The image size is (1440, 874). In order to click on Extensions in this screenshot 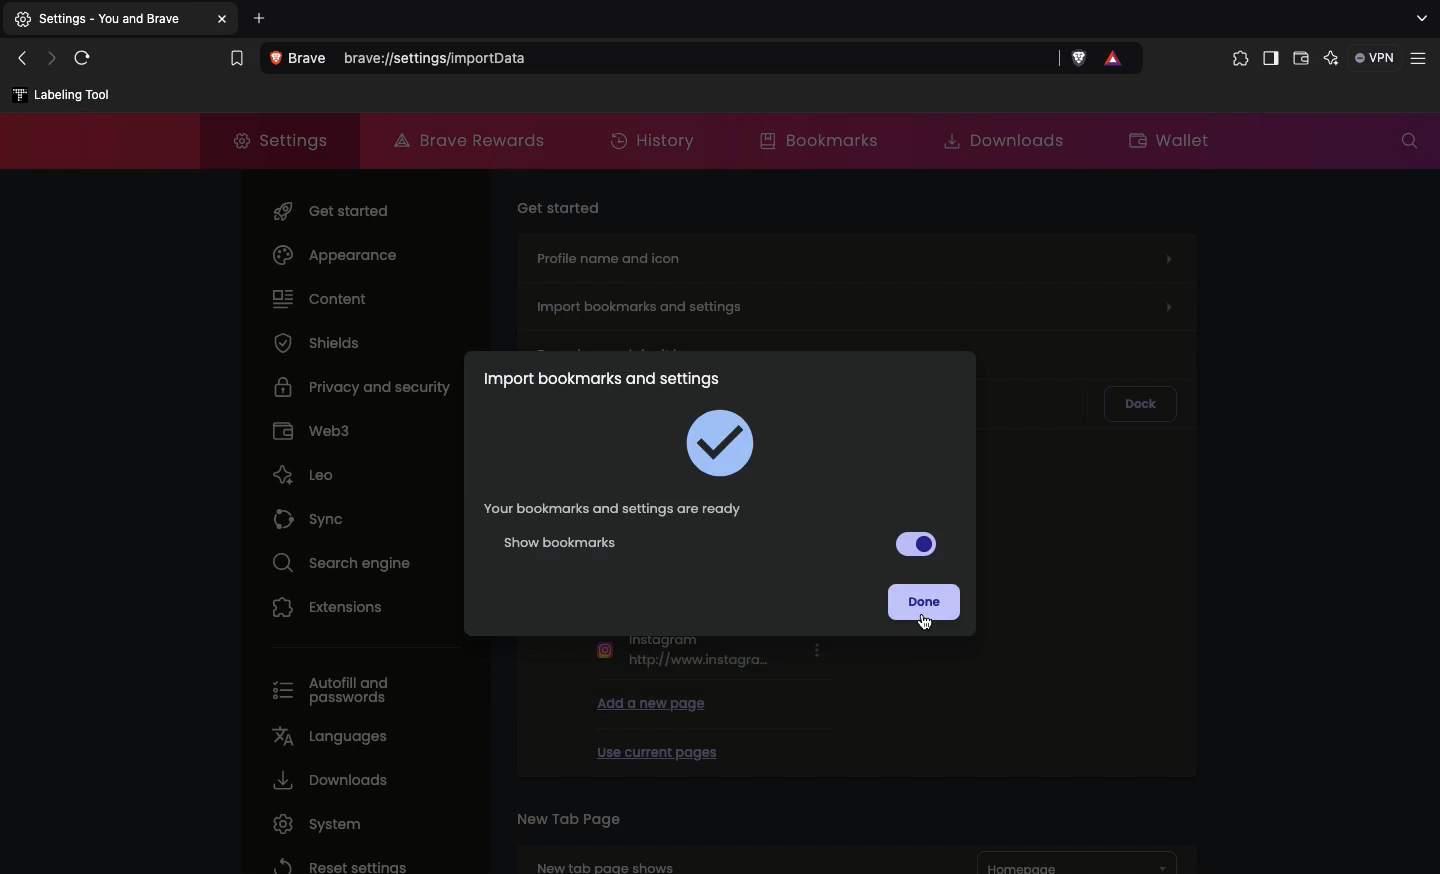, I will do `click(1236, 59)`.